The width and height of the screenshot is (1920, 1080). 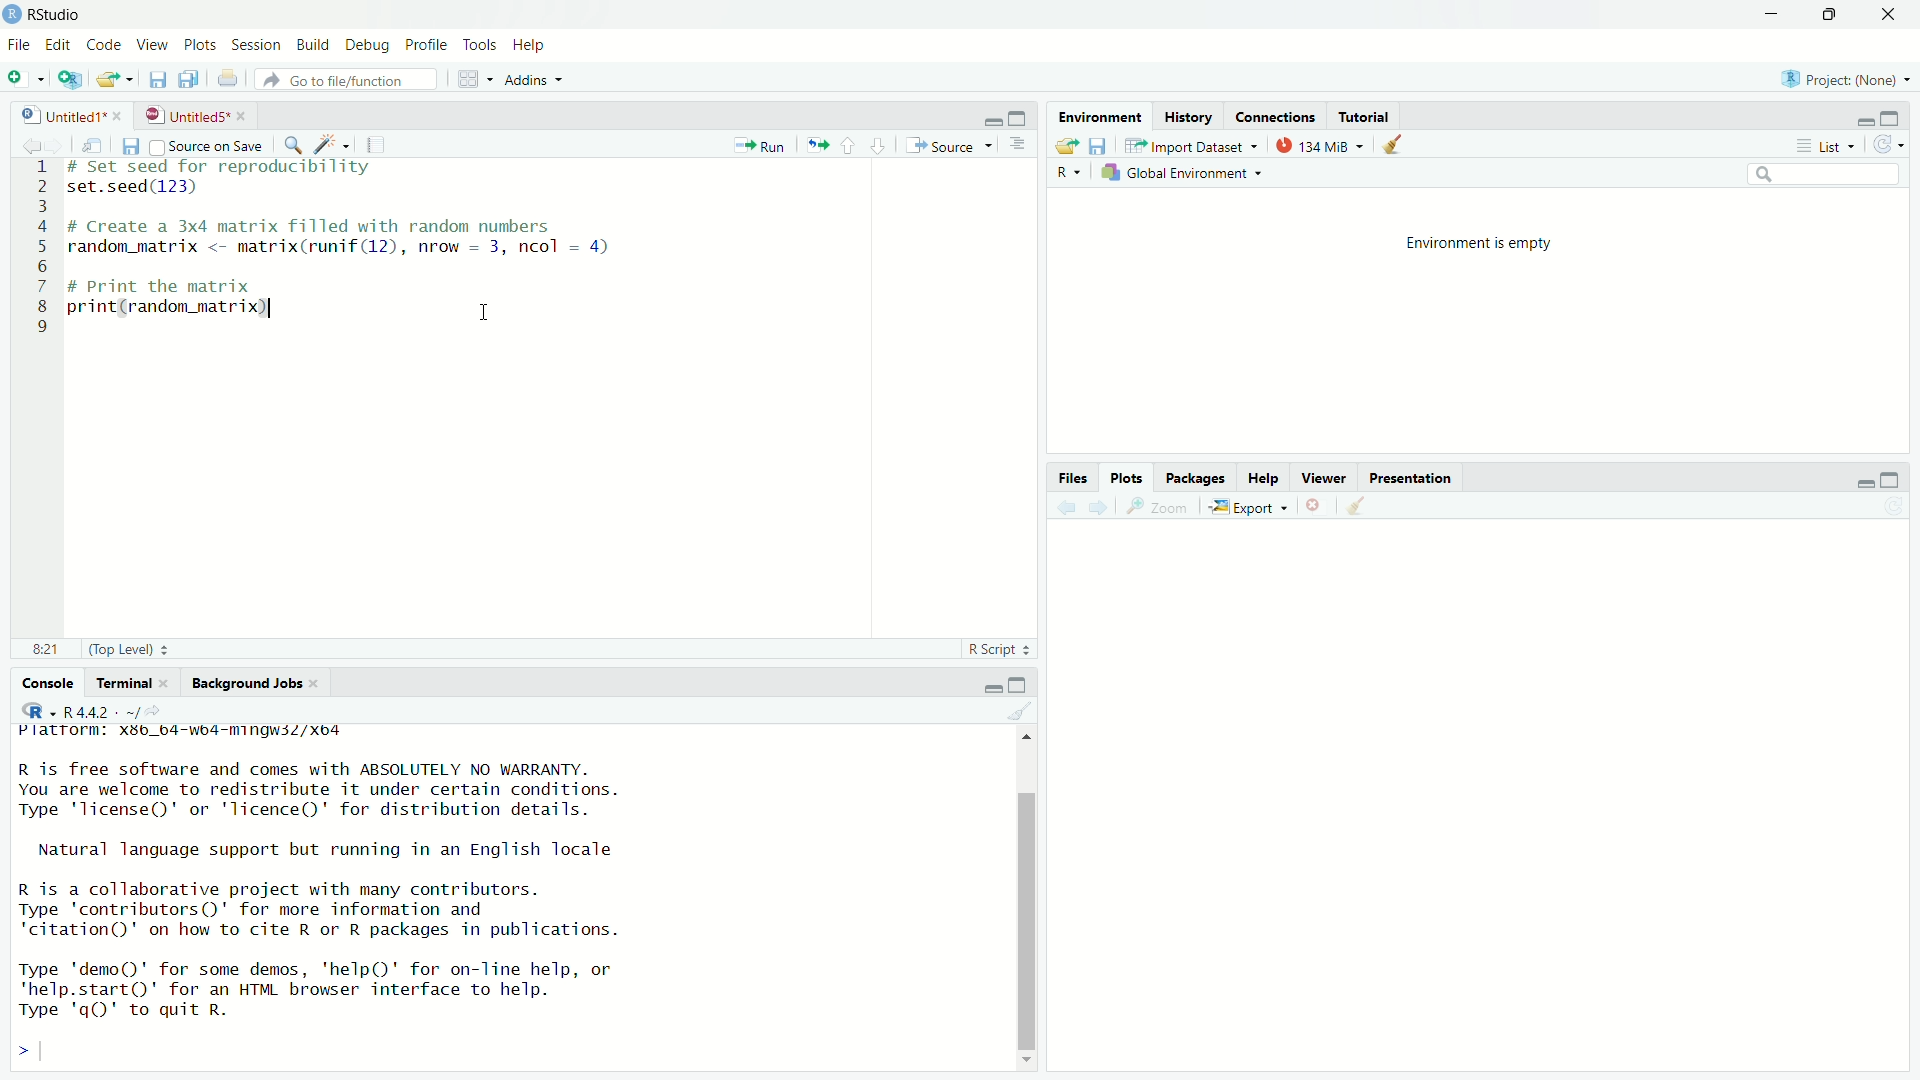 I want to click on Plots, so click(x=200, y=46).